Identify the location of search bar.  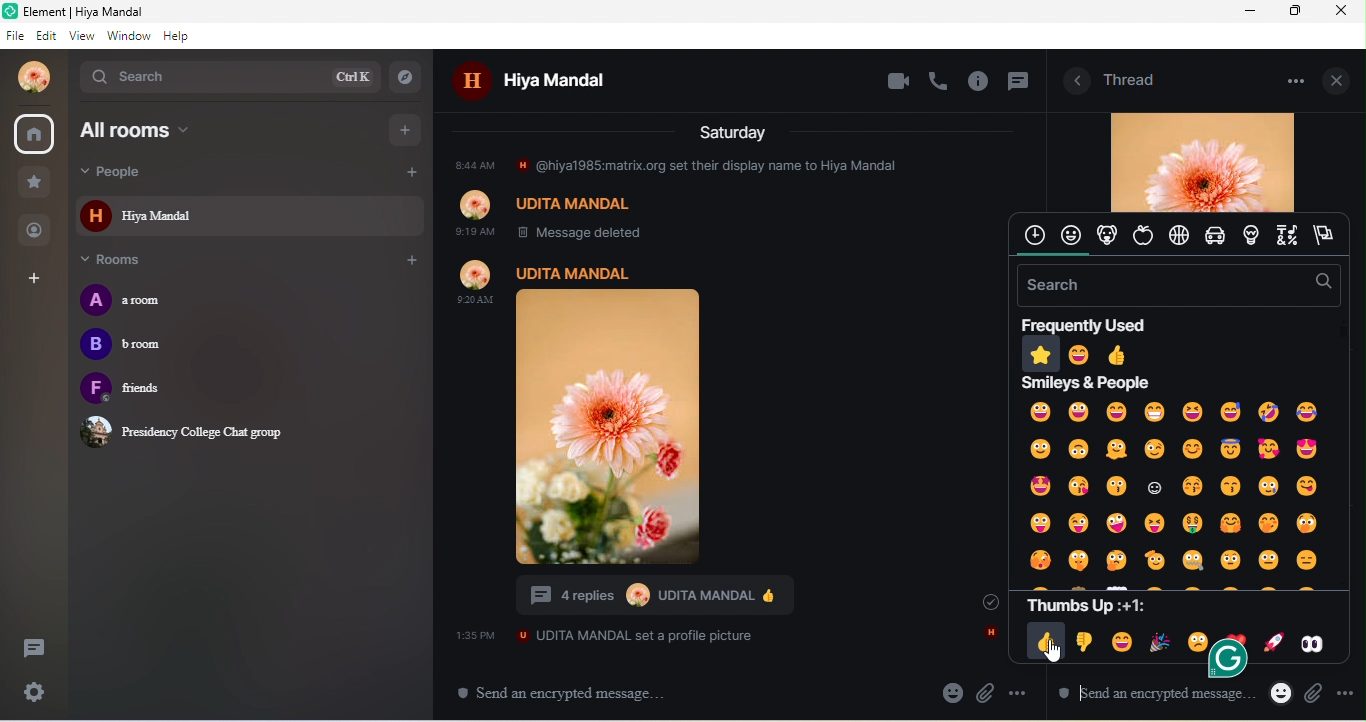
(1175, 285).